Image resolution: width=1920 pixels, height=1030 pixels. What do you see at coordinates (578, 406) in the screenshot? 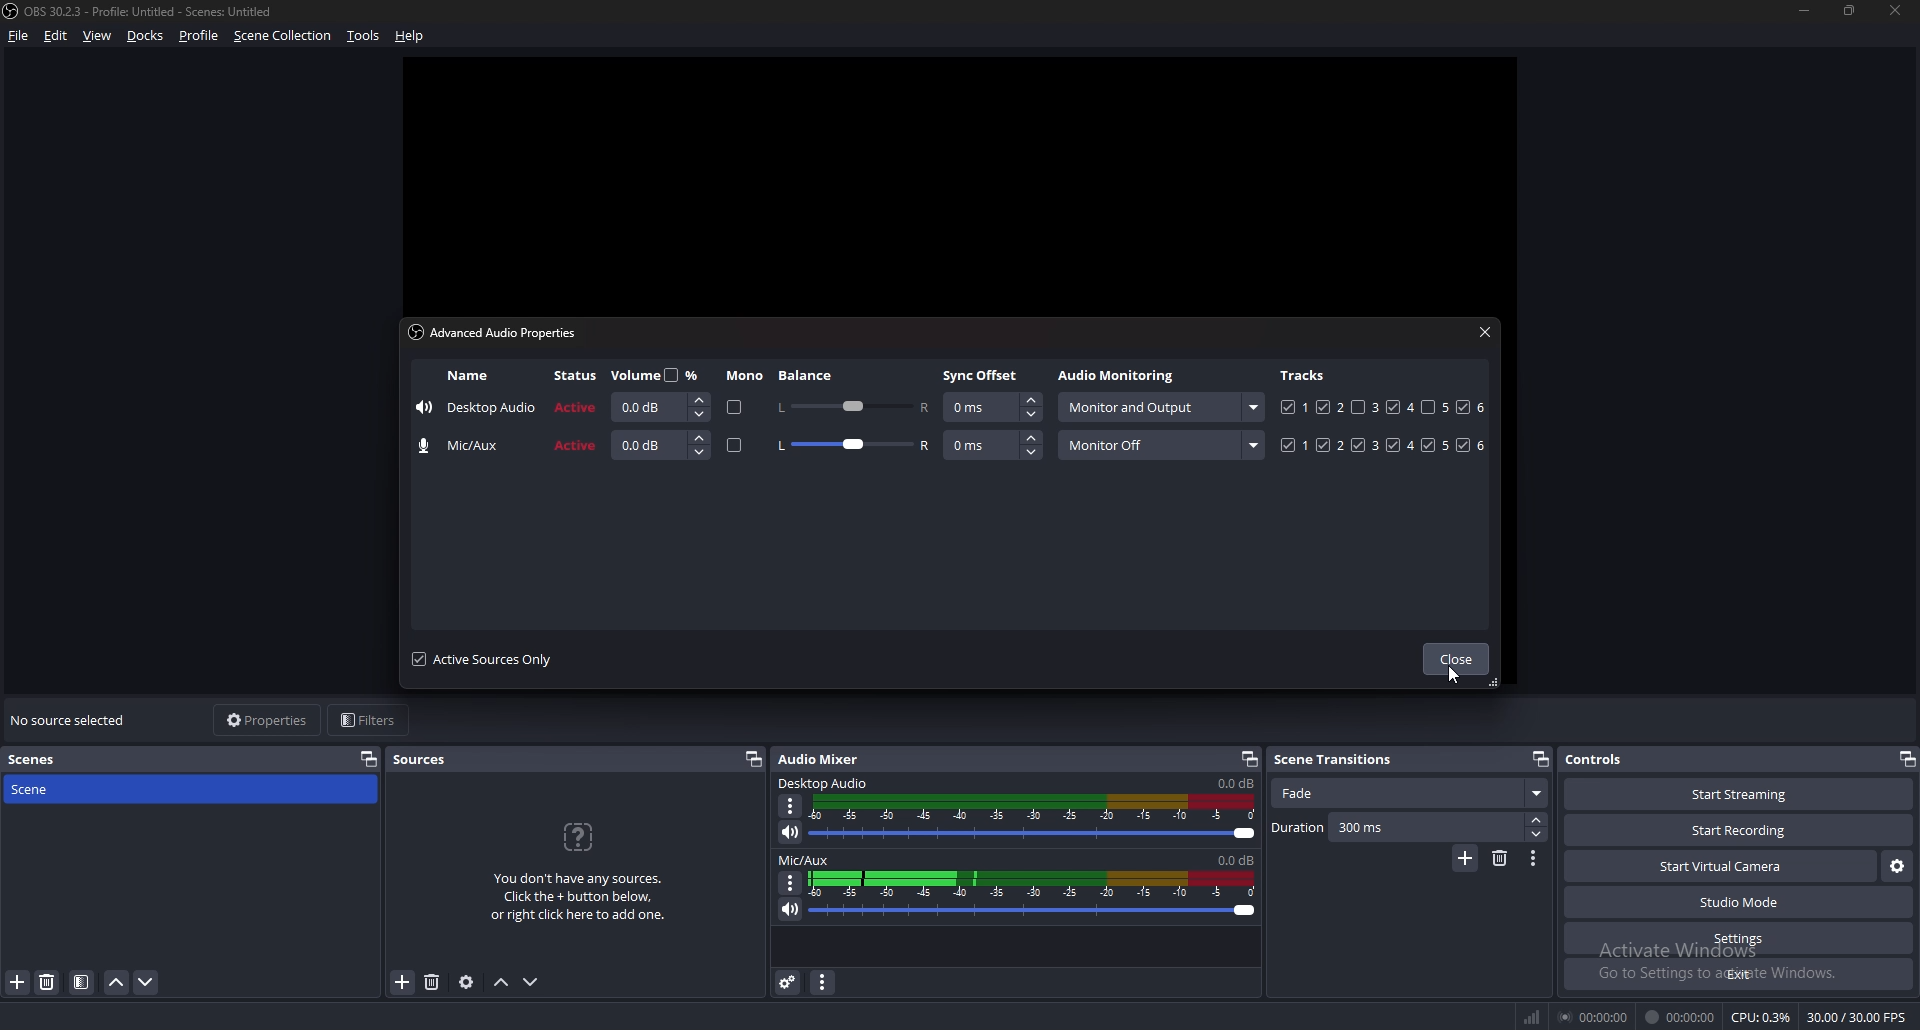
I see `active` at bounding box center [578, 406].